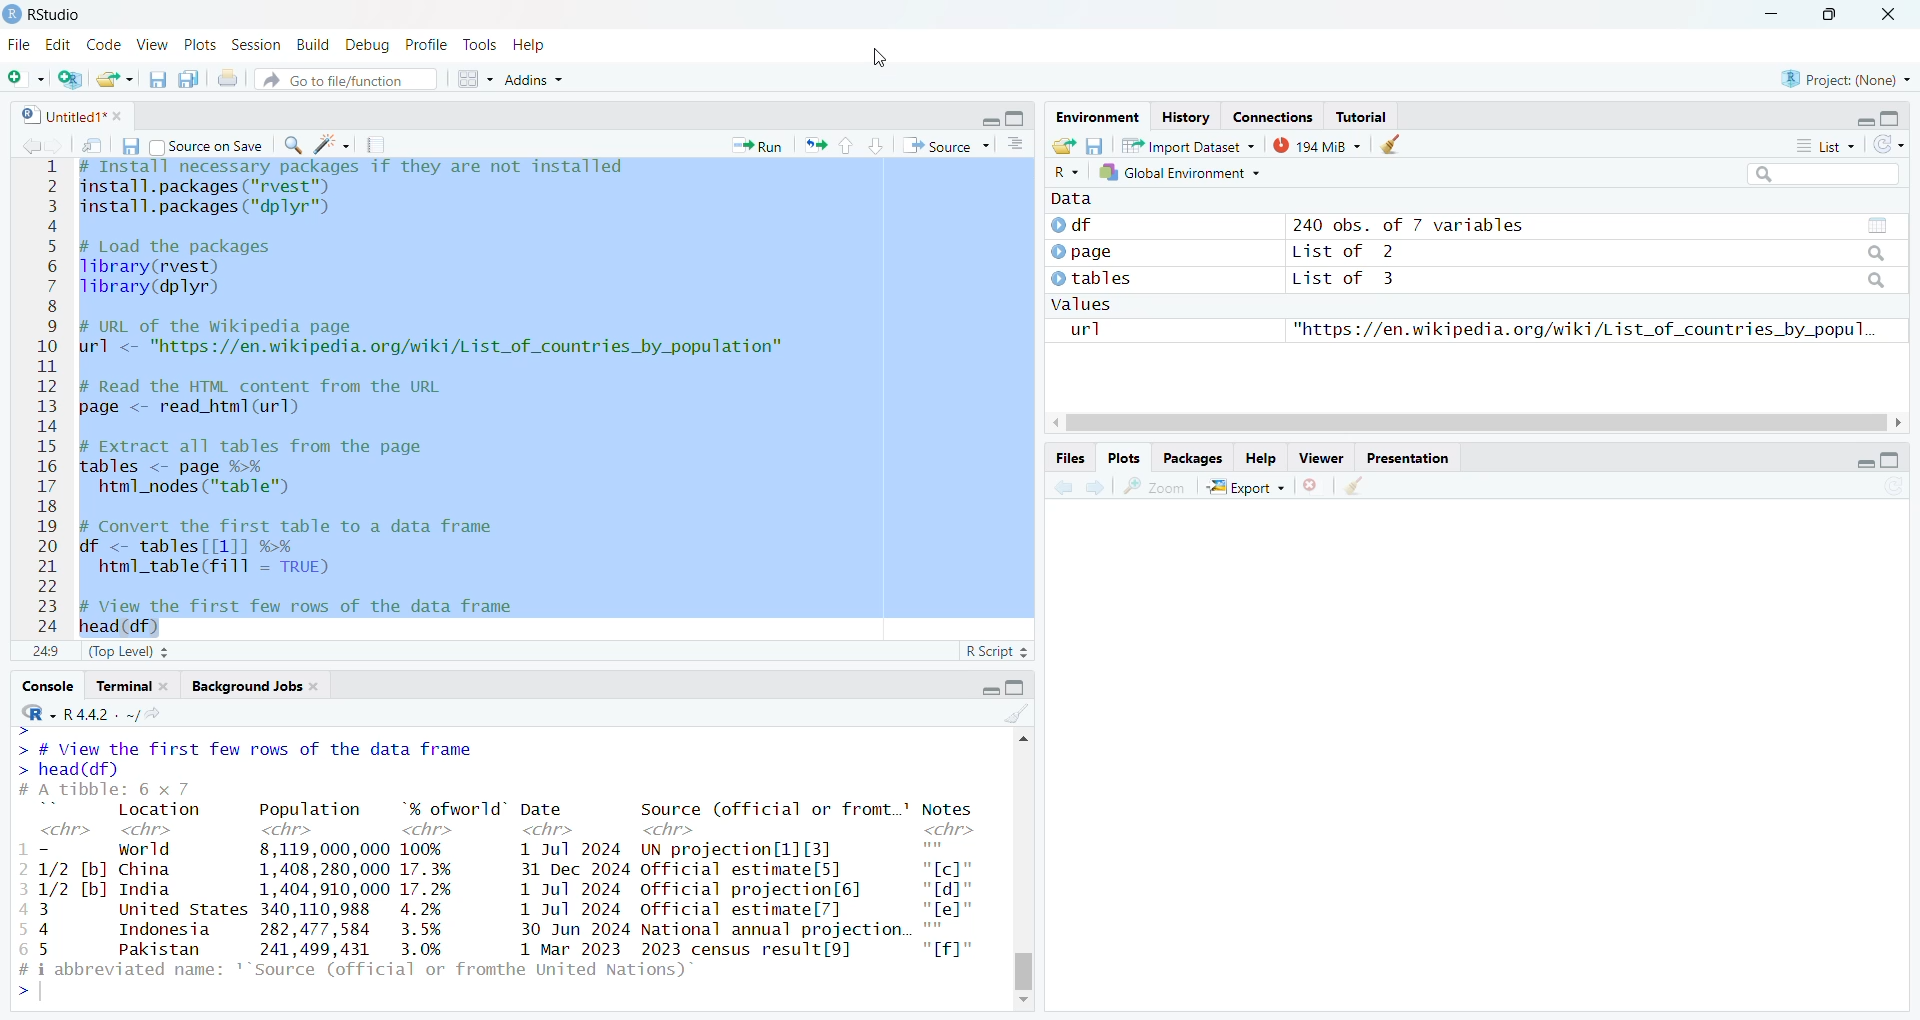  I want to click on file search, so click(346, 79).